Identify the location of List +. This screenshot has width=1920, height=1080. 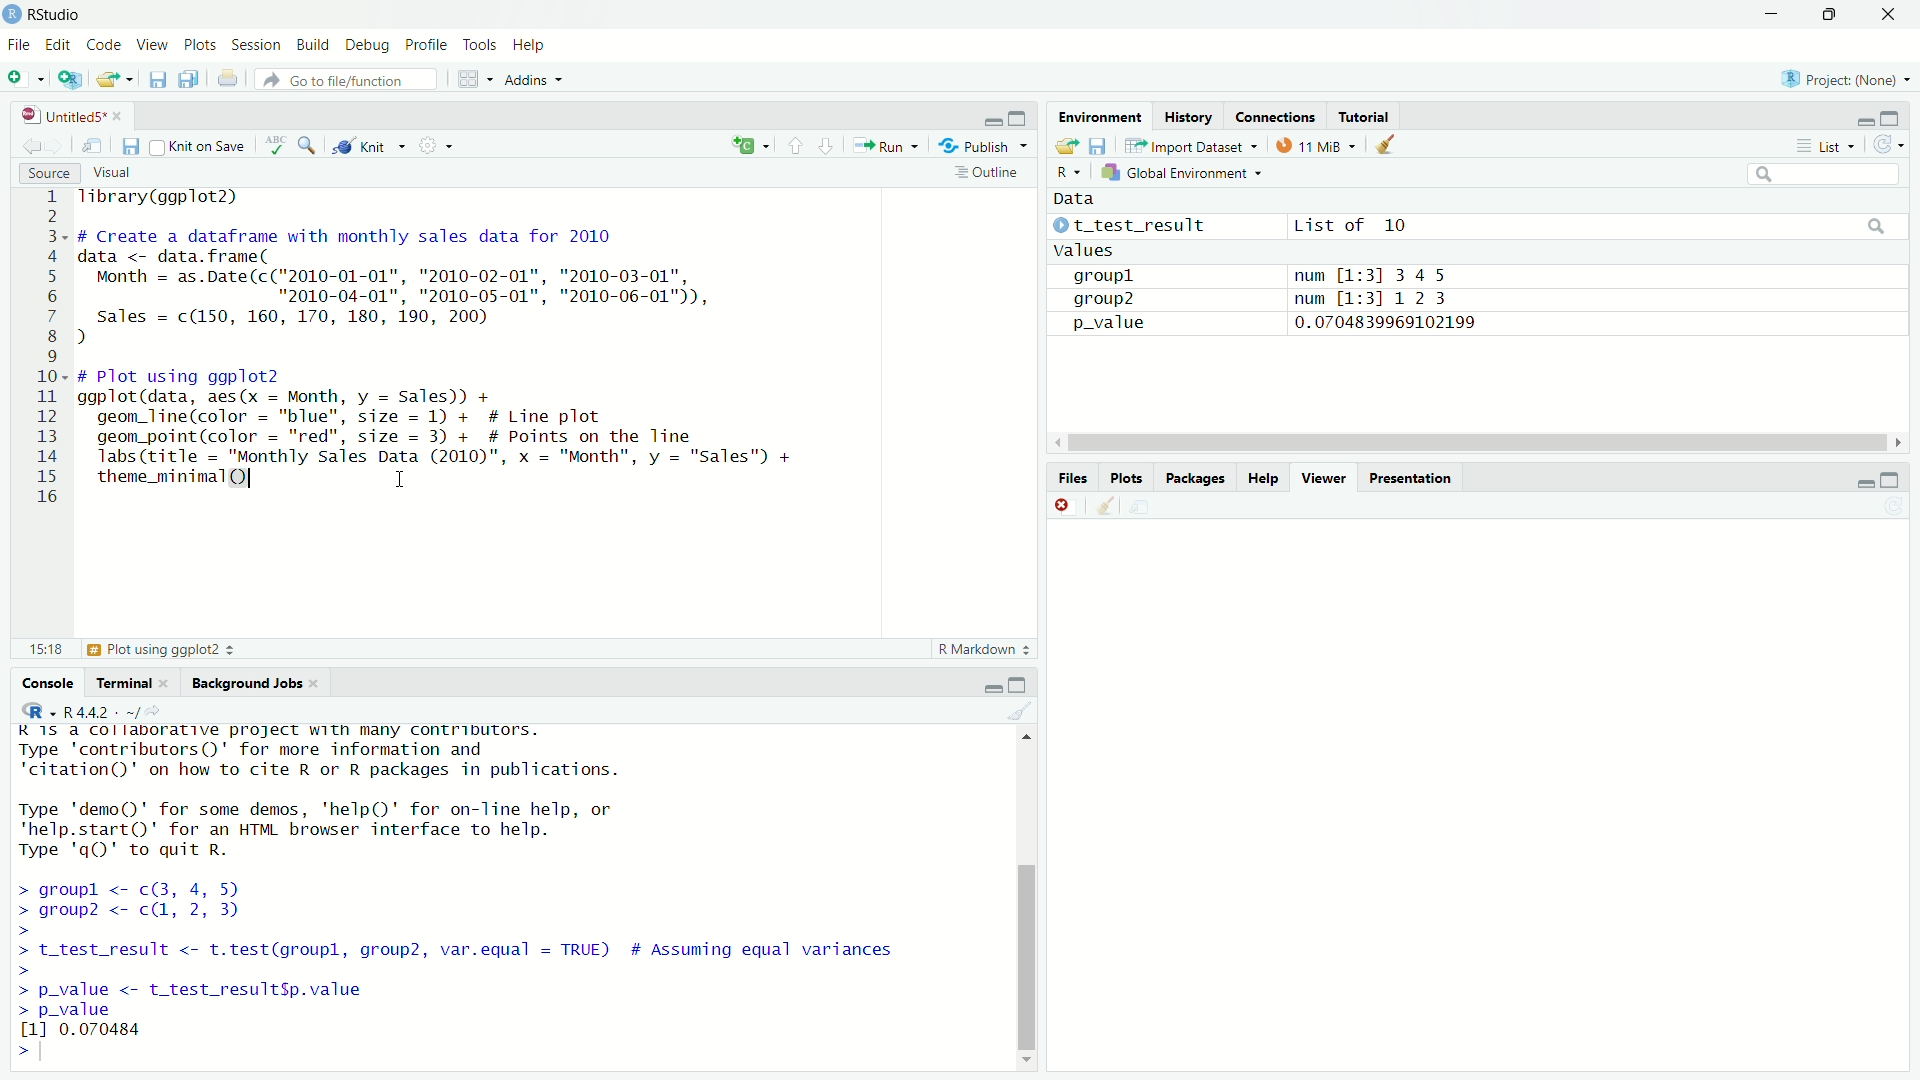
(1823, 145).